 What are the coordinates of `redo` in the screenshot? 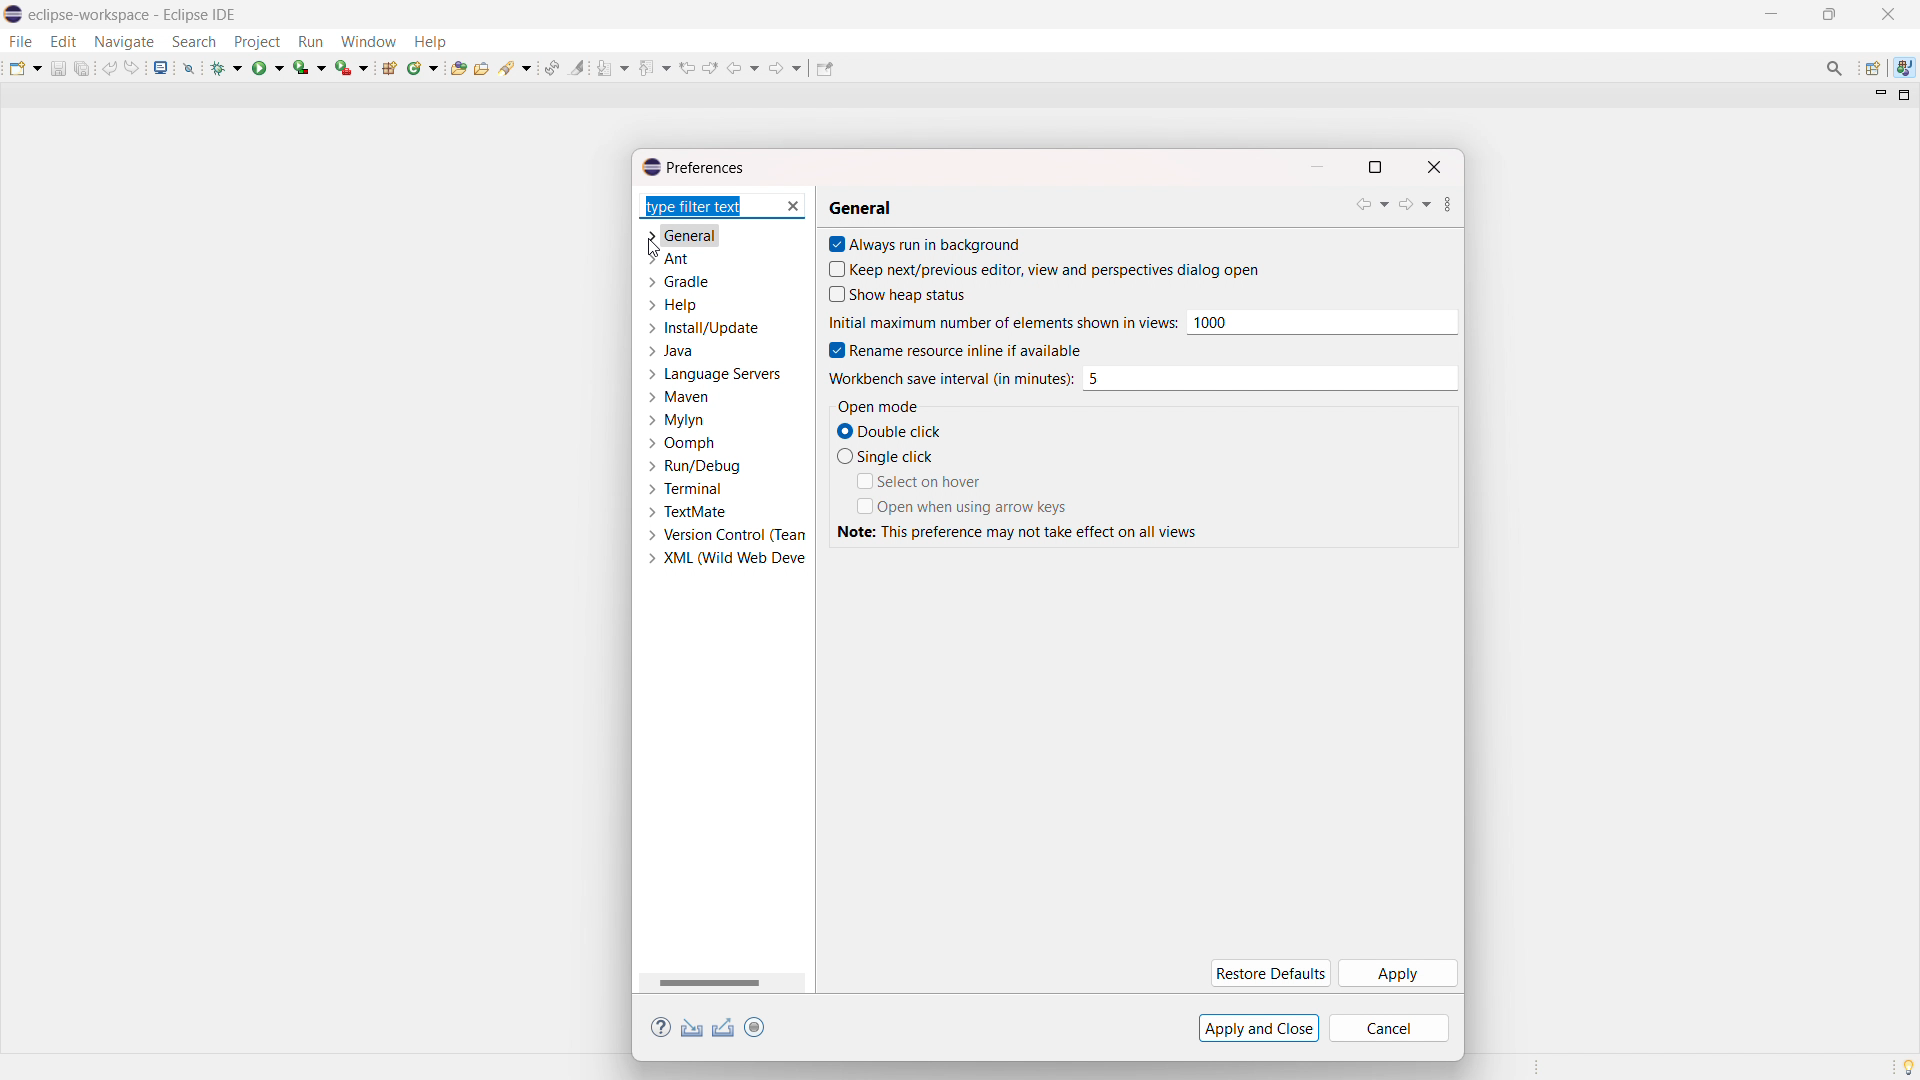 It's located at (132, 67).